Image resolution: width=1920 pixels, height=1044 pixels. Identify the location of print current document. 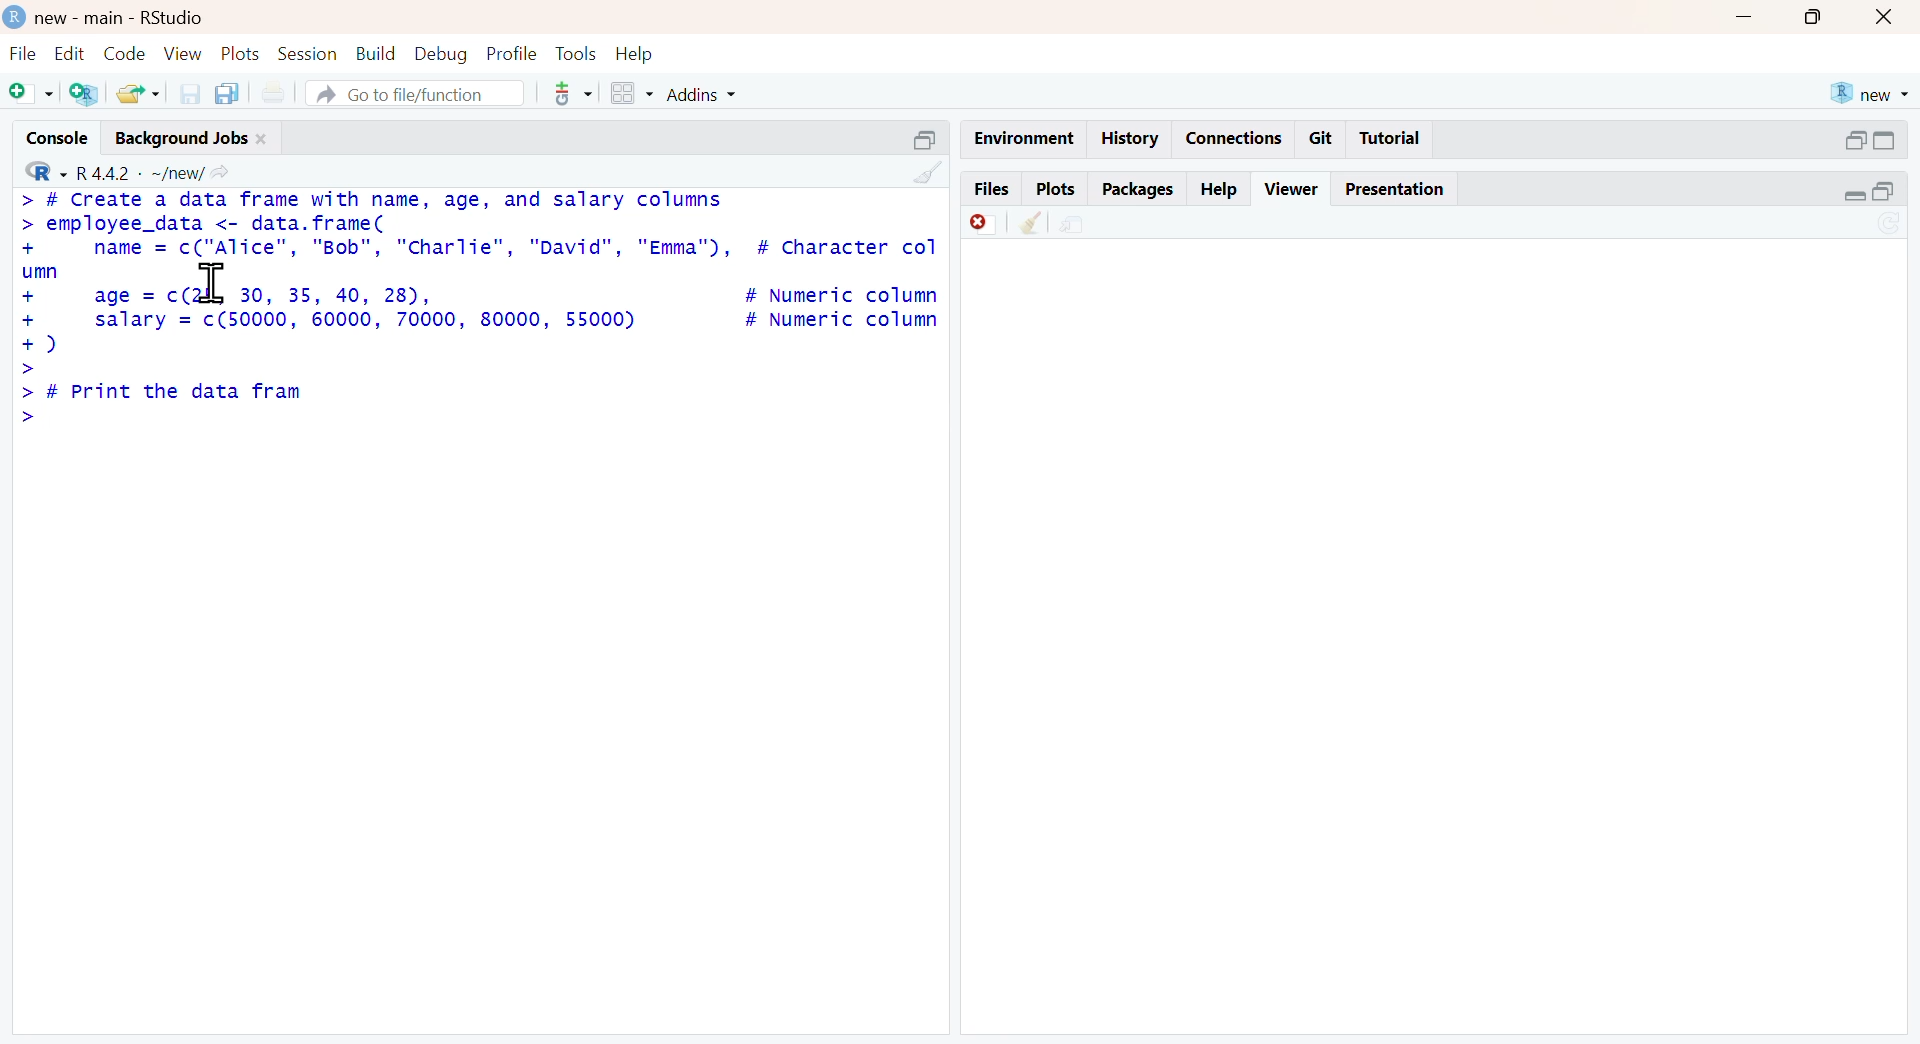
(283, 92).